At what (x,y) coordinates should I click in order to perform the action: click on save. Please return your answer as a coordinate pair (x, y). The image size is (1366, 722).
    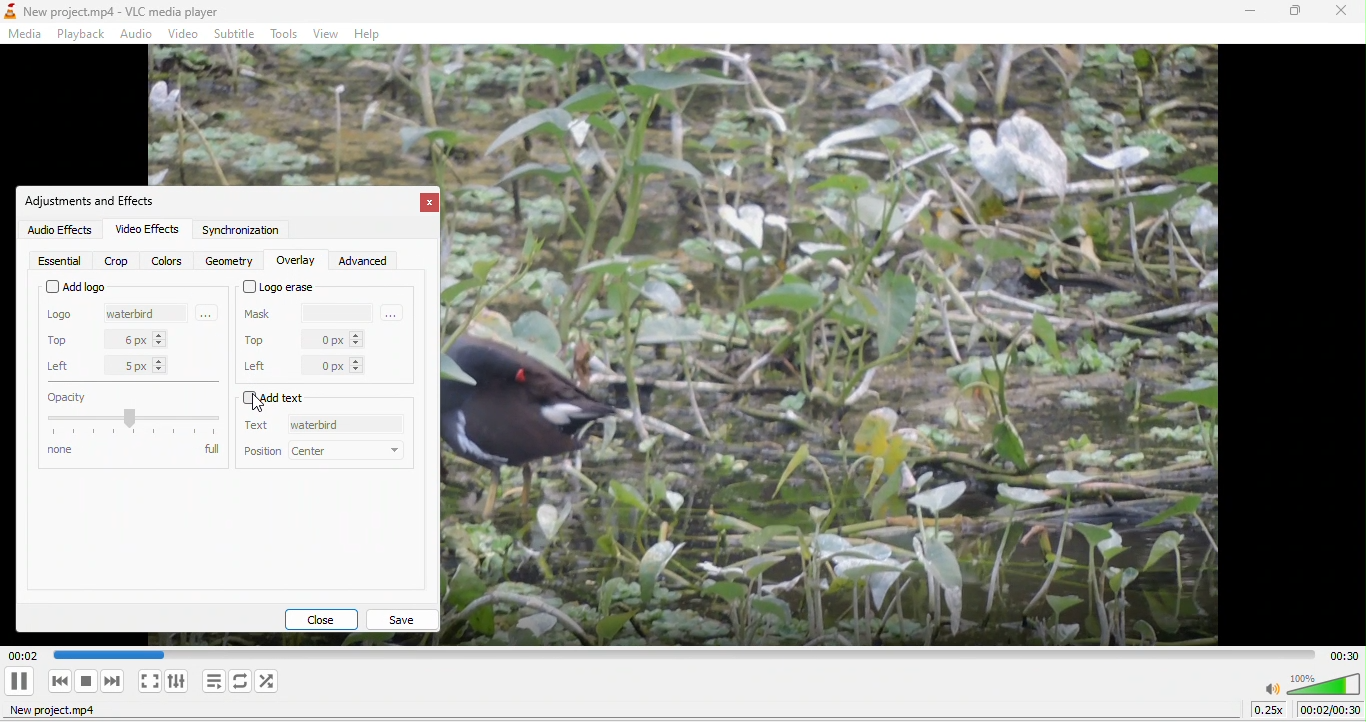
    Looking at the image, I should click on (406, 617).